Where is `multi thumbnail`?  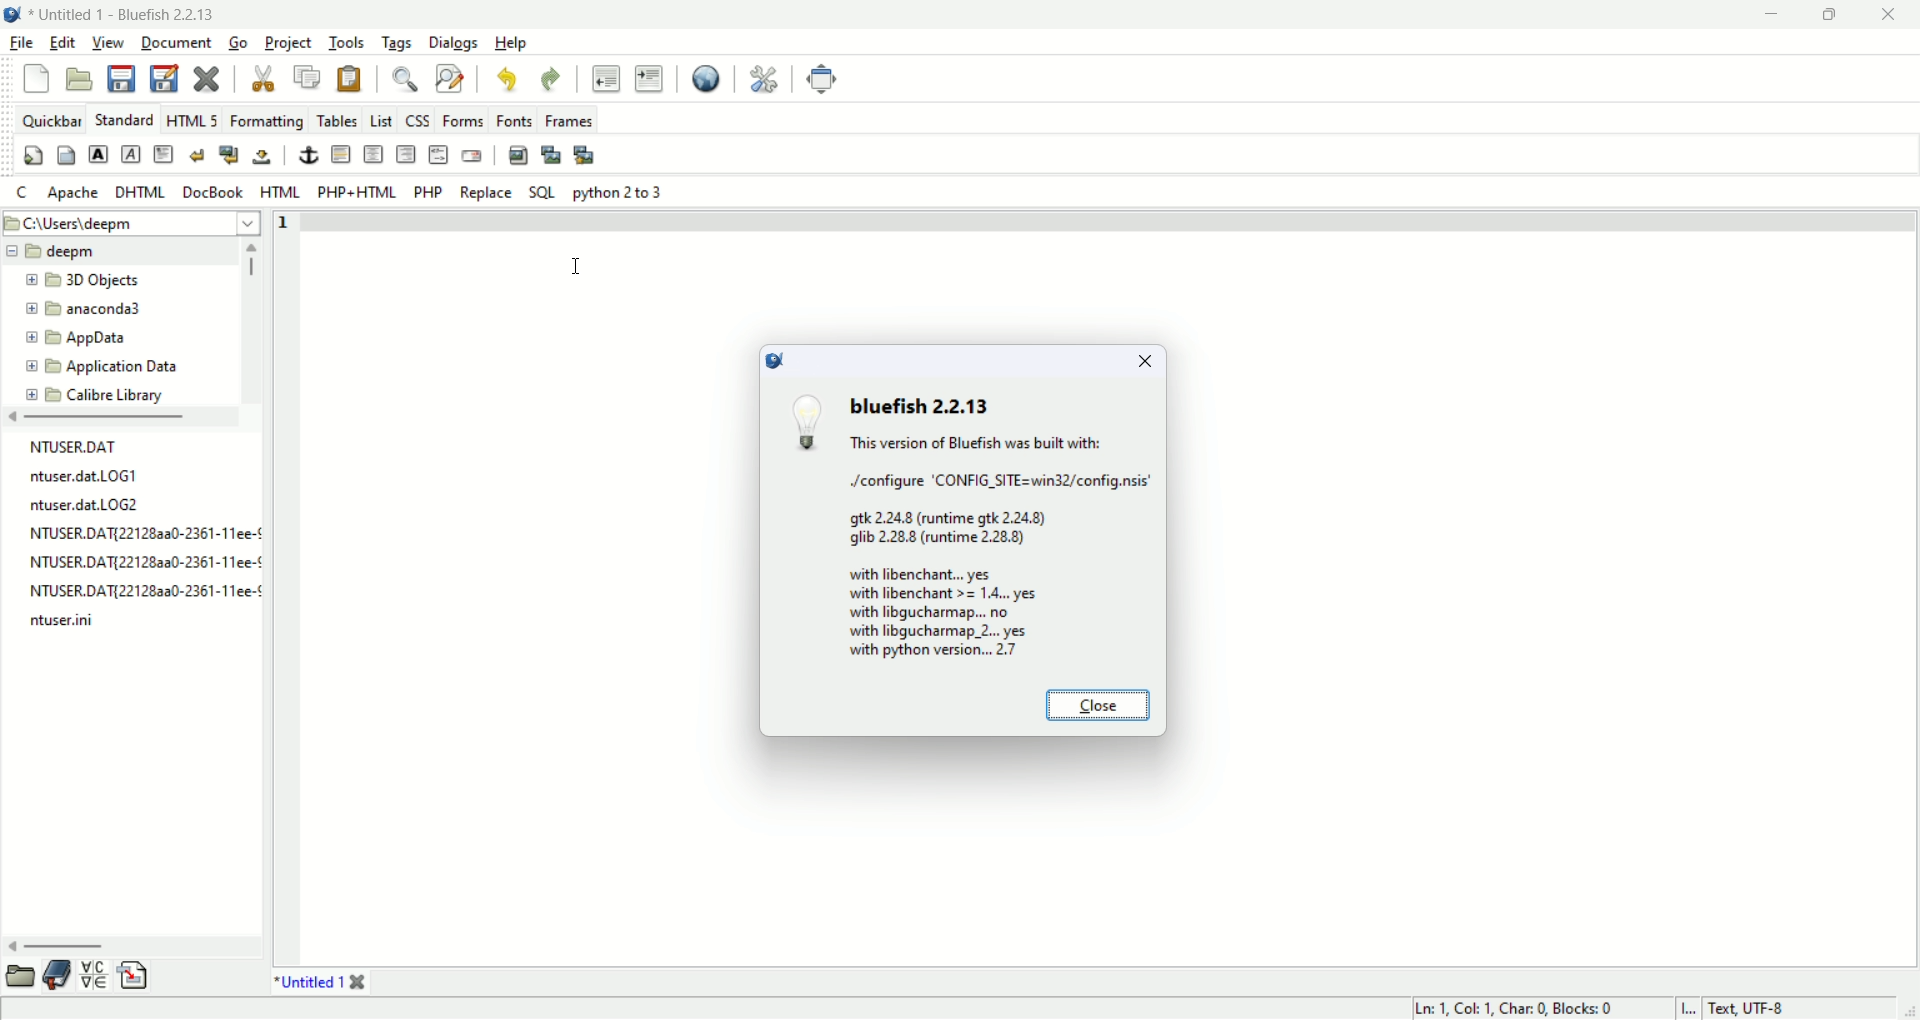
multi thumbnail is located at coordinates (588, 156).